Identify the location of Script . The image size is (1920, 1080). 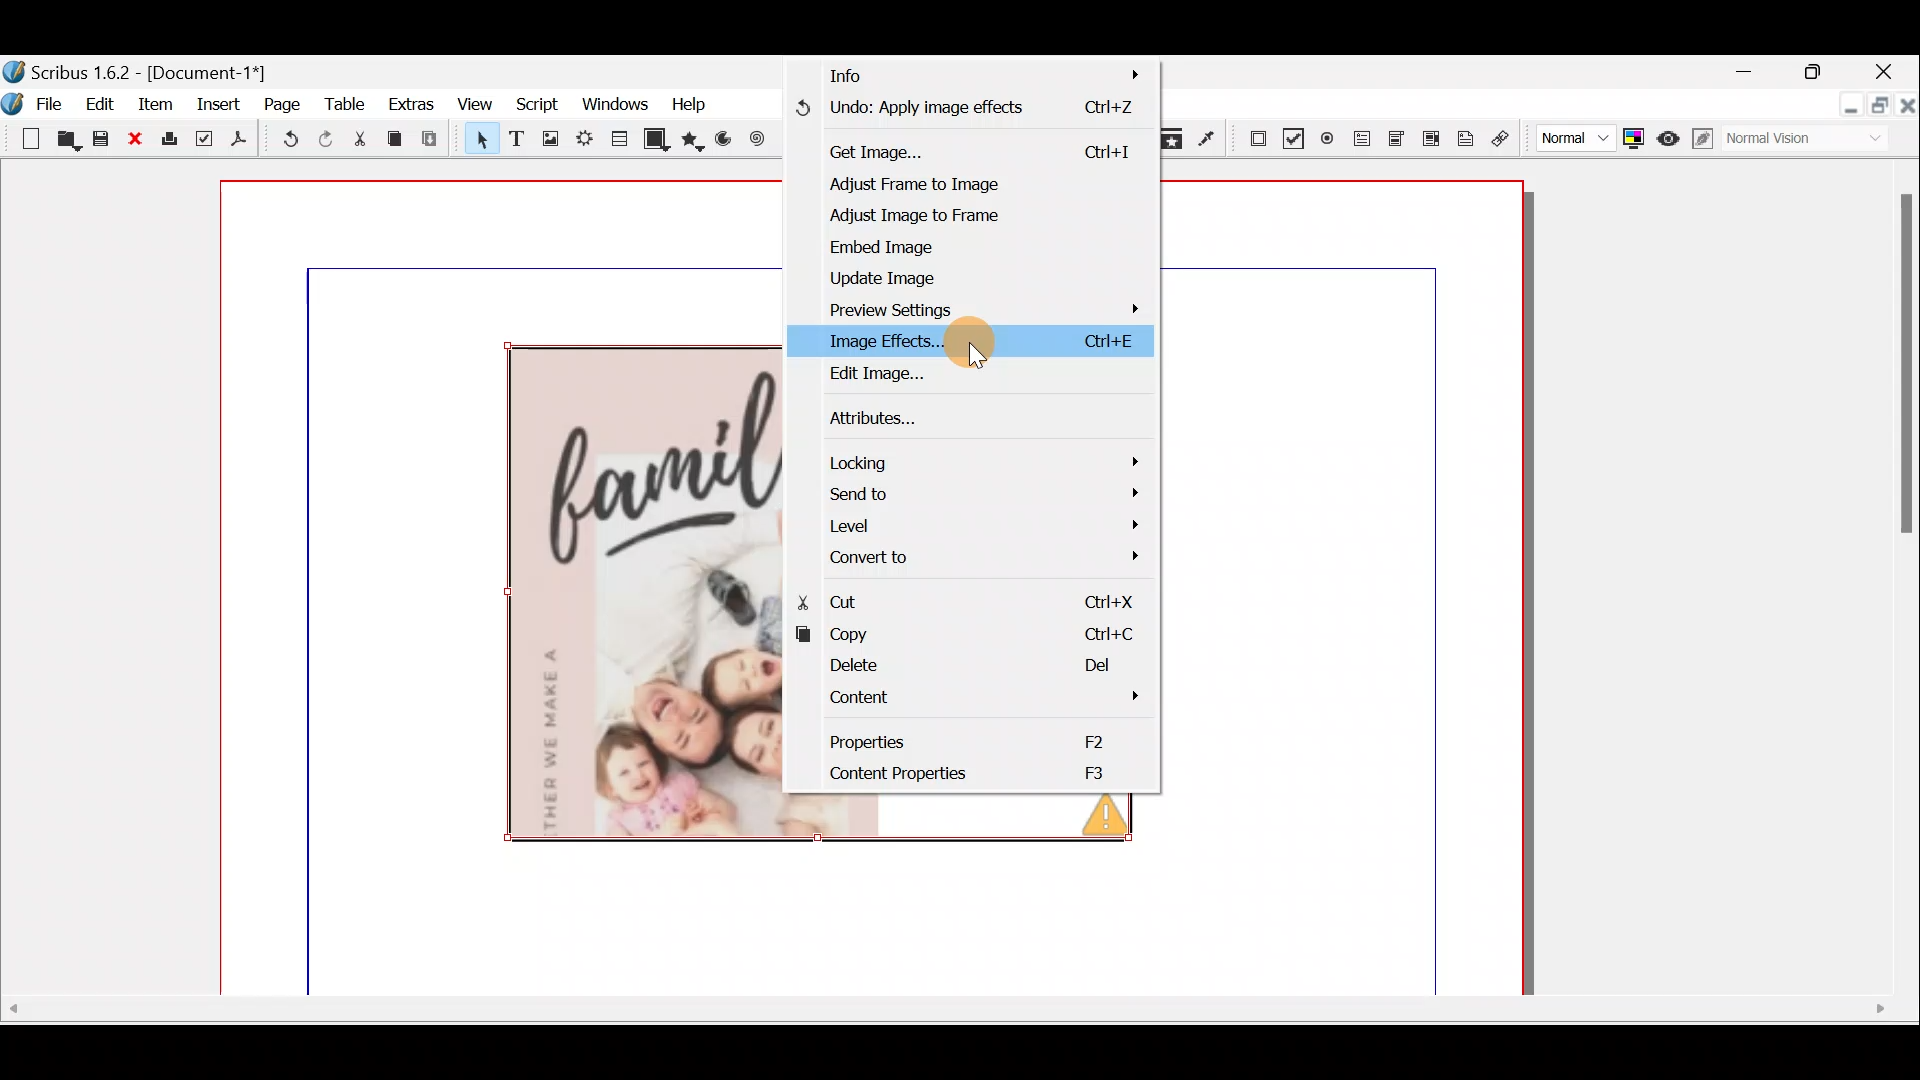
(543, 106).